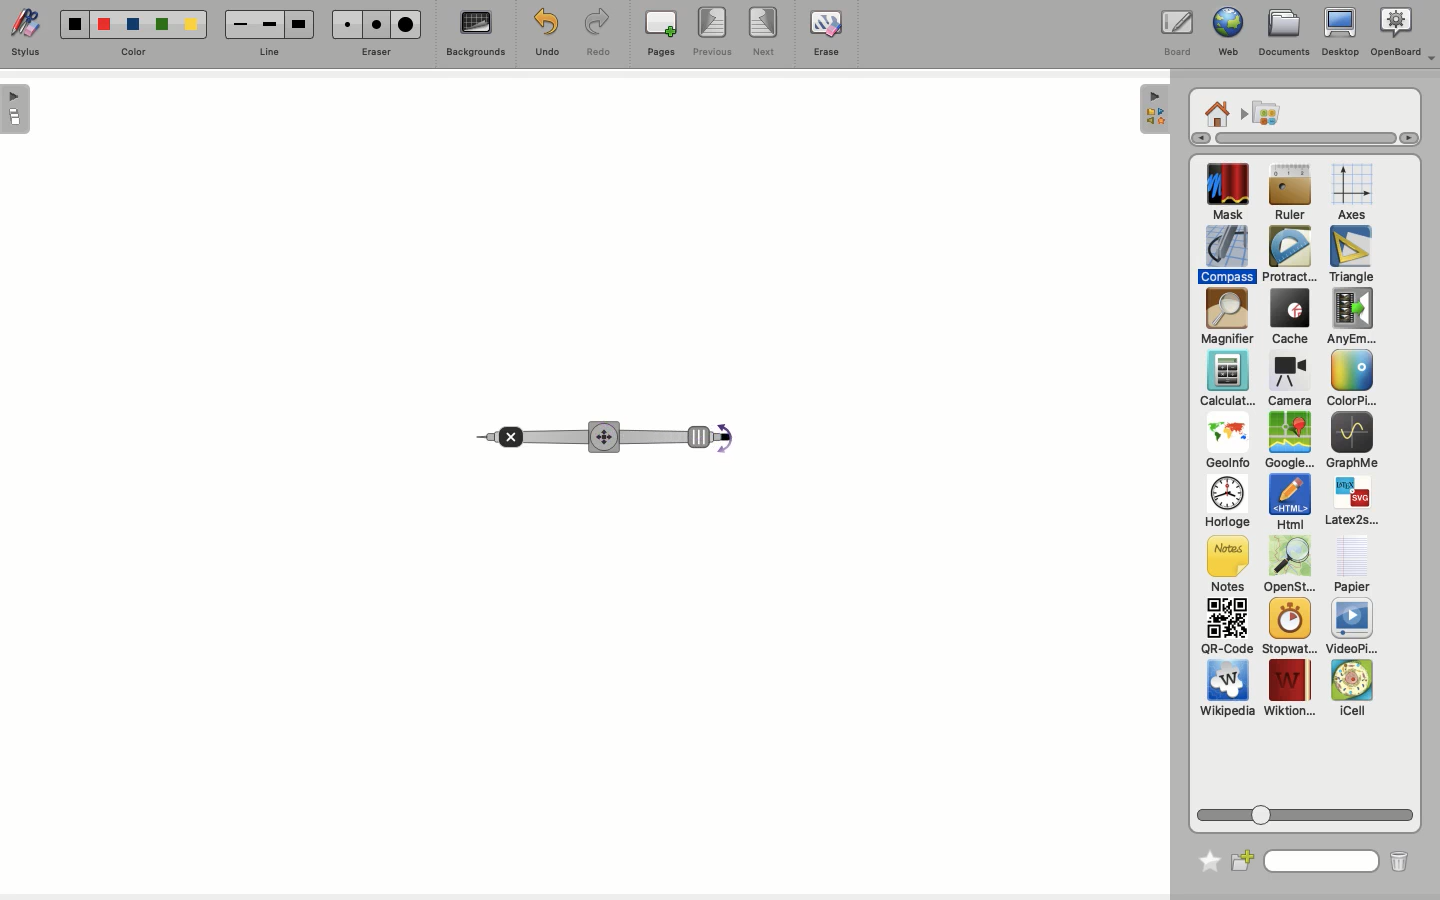  What do you see at coordinates (1292, 255) in the screenshot?
I see `Protractor` at bounding box center [1292, 255].